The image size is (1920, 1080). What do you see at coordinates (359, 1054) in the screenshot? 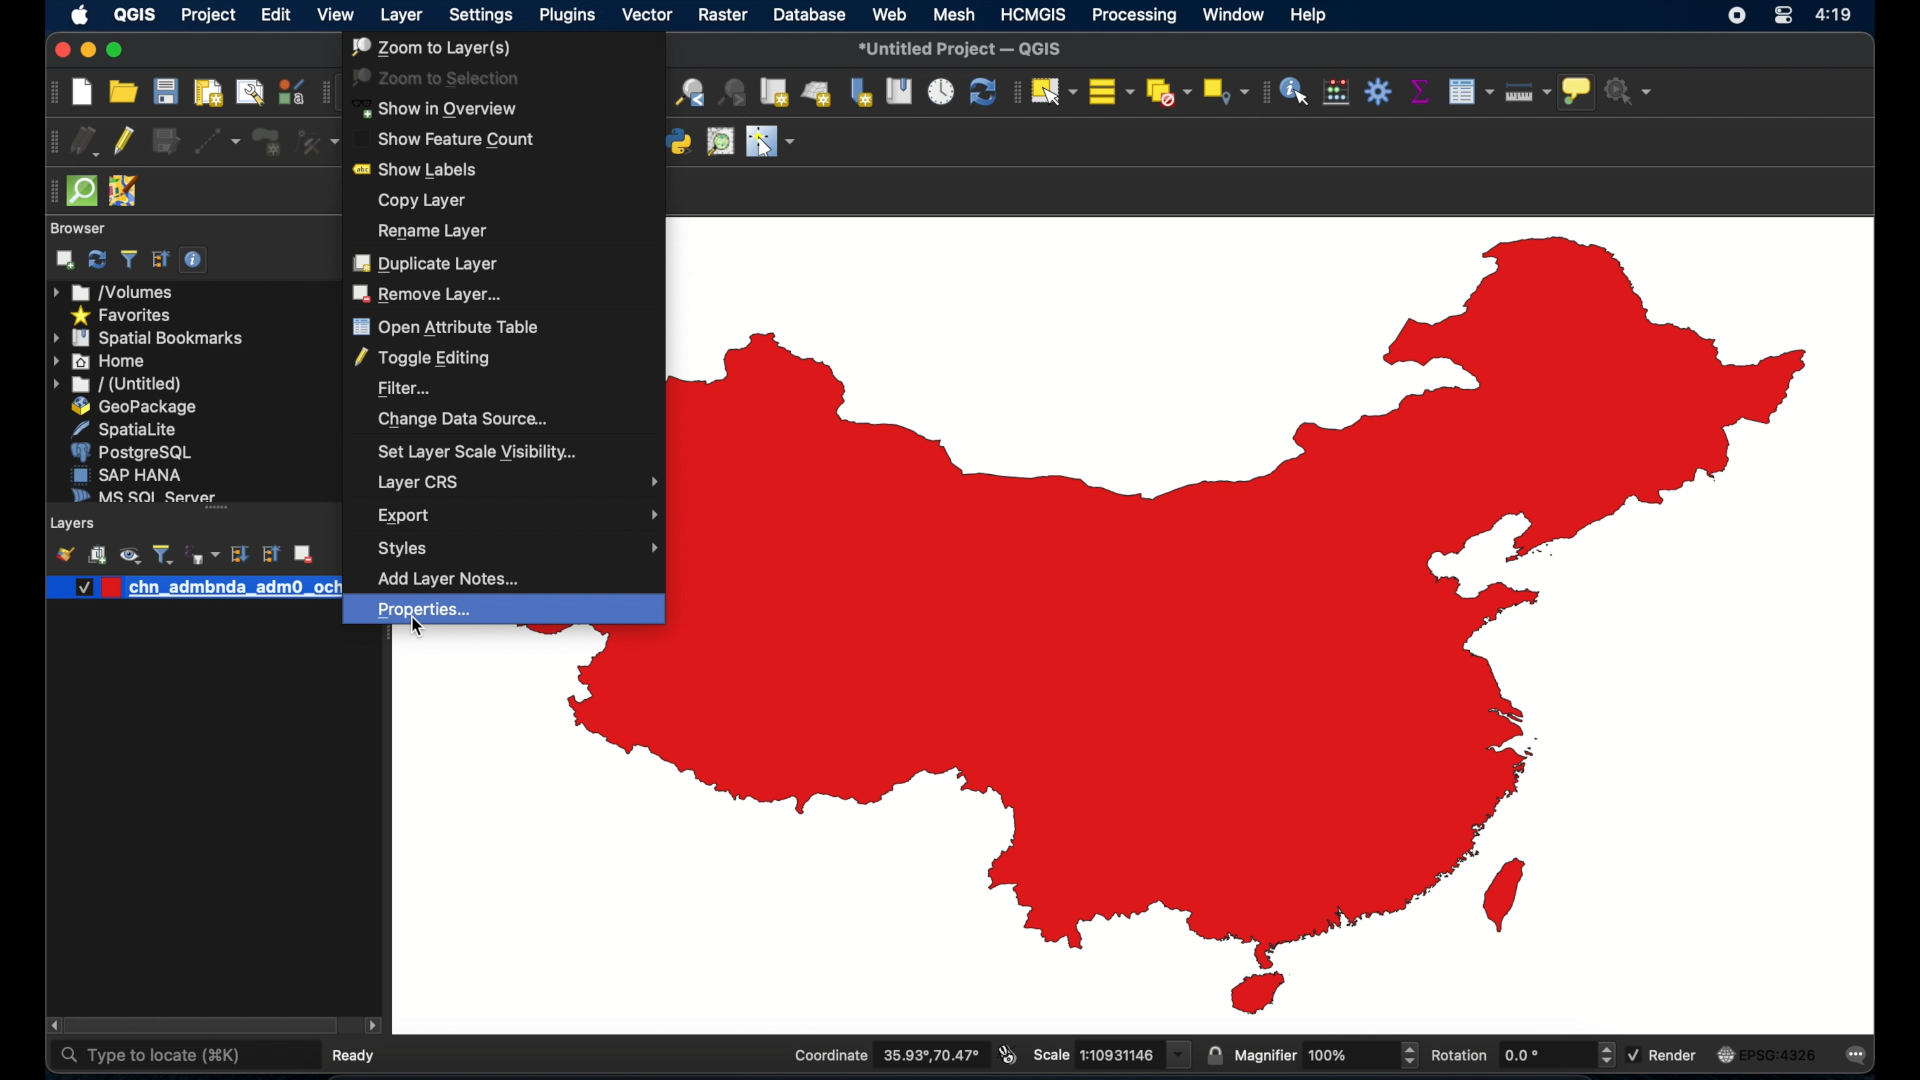
I see `ready` at bounding box center [359, 1054].